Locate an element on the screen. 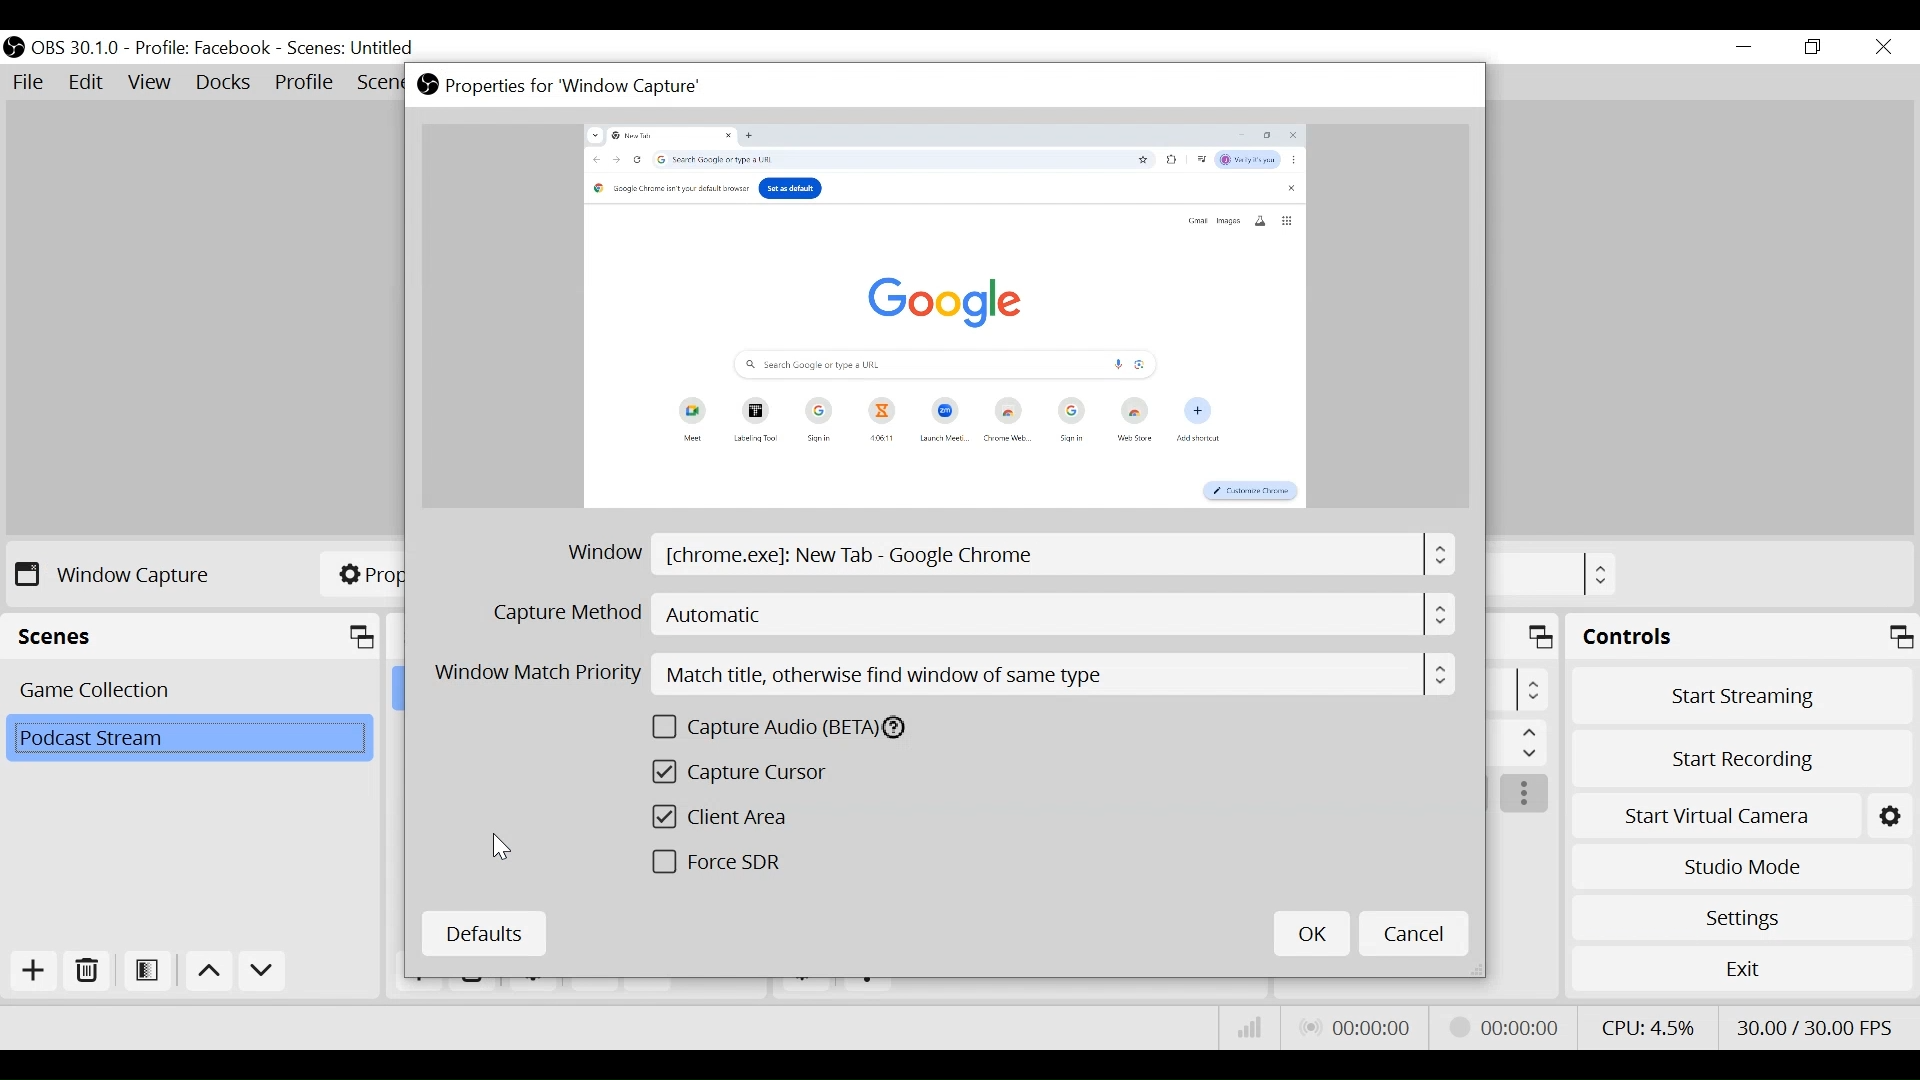  Window Match Priority is located at coordinates (941, 673).